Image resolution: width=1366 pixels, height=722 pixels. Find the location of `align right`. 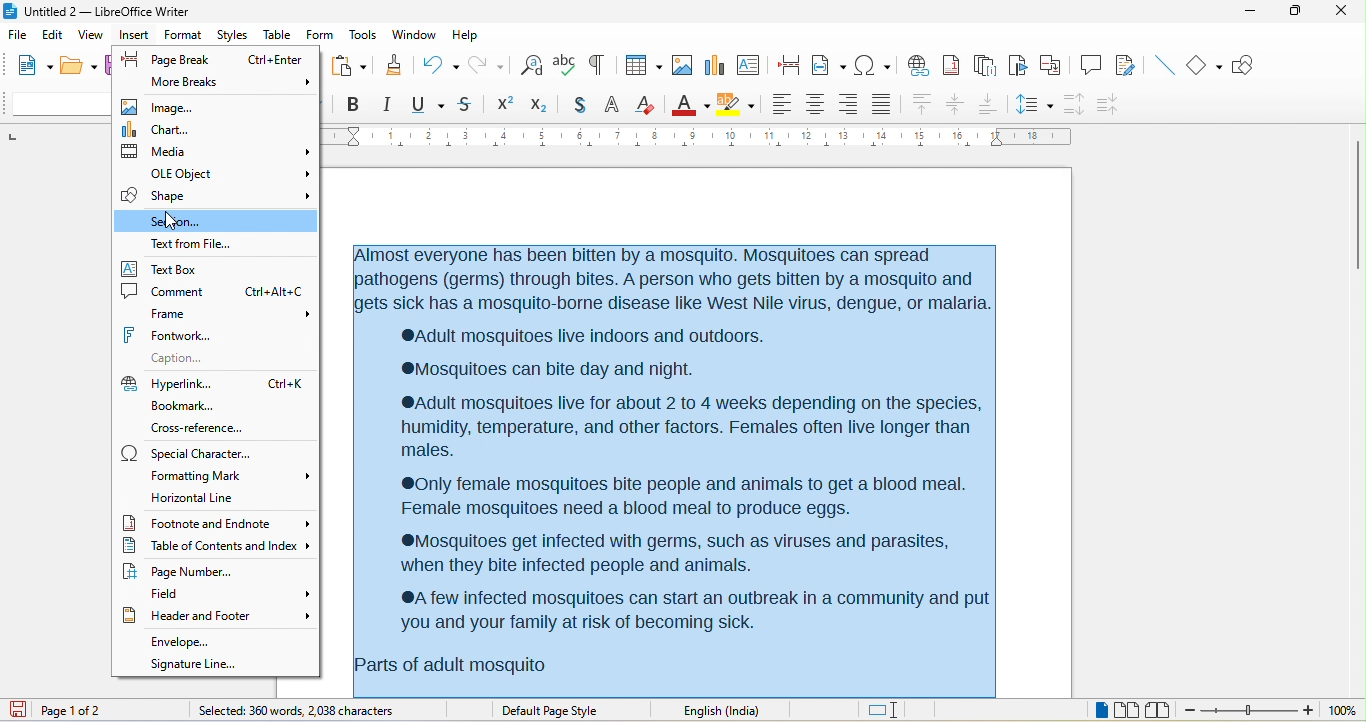

align right is located at coordinates (848, 104).